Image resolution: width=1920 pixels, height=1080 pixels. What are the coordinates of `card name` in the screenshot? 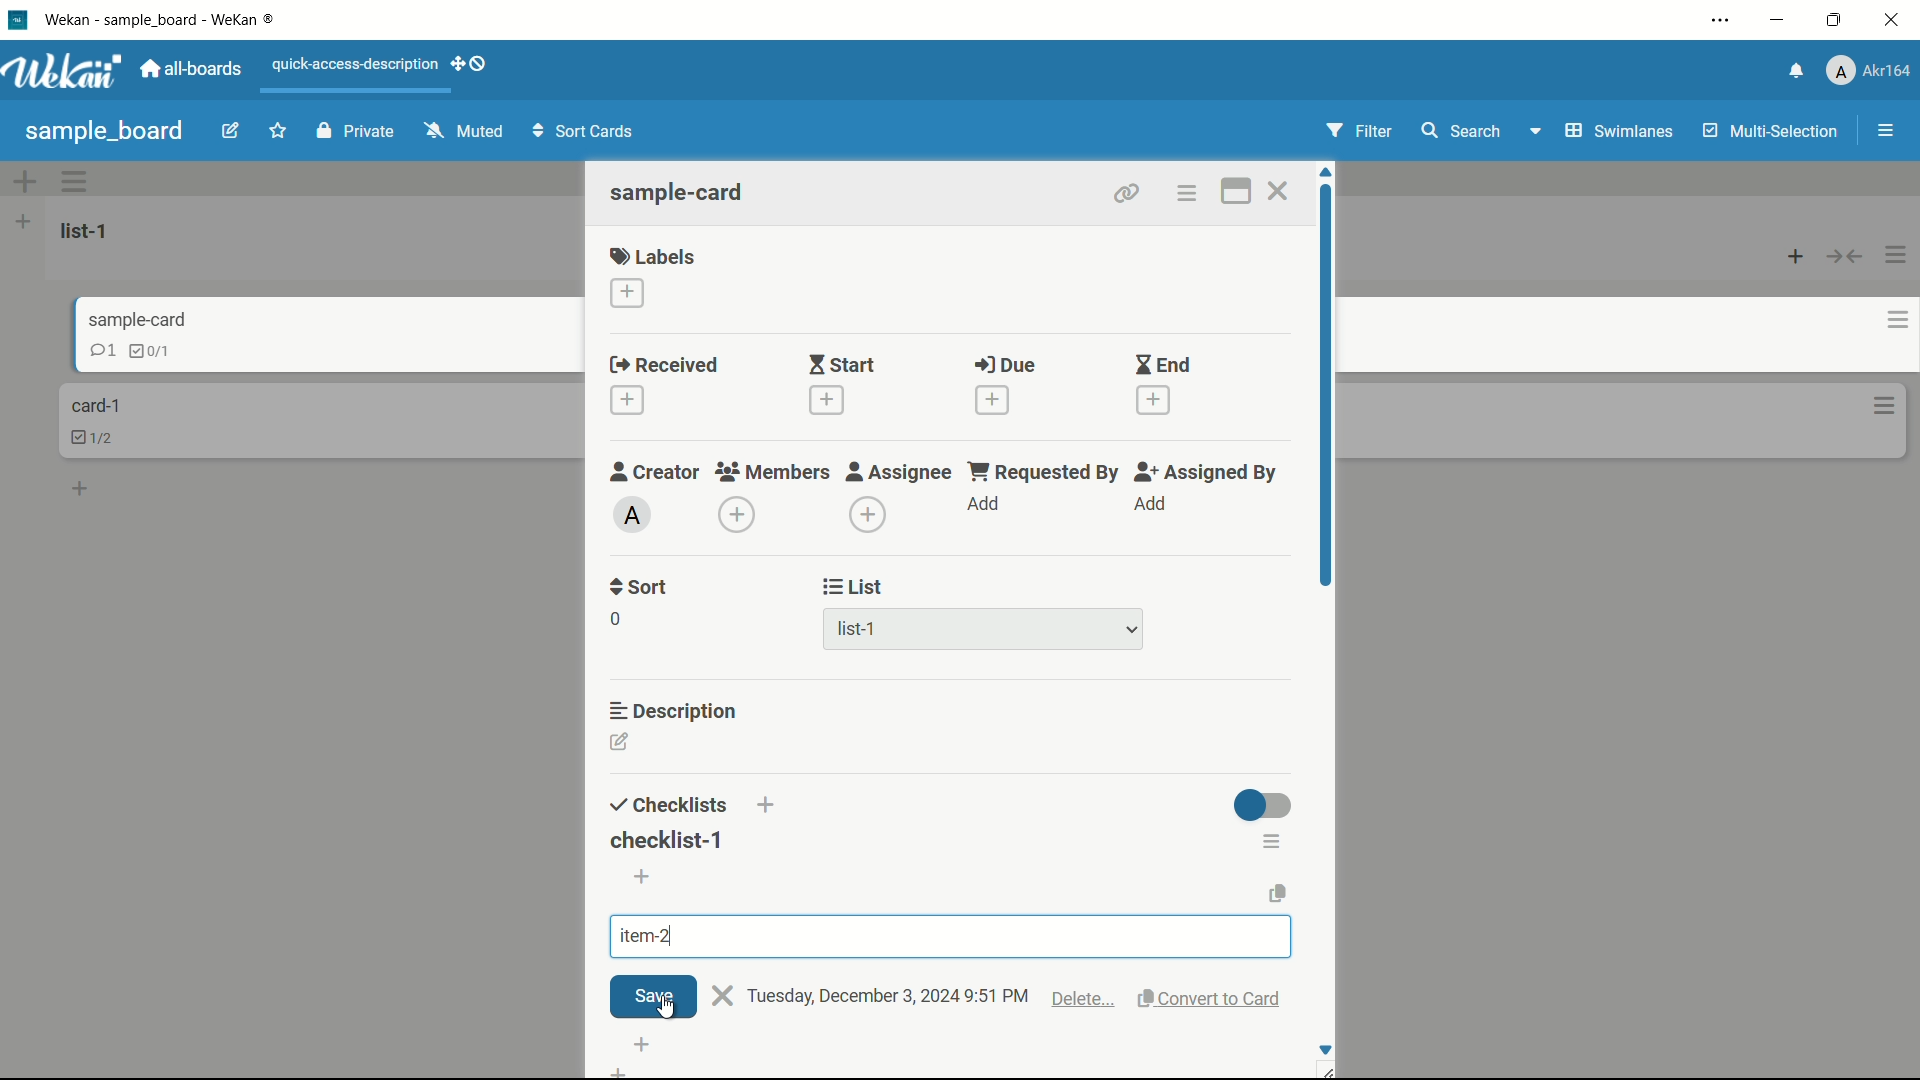 It's located at (135, 317).